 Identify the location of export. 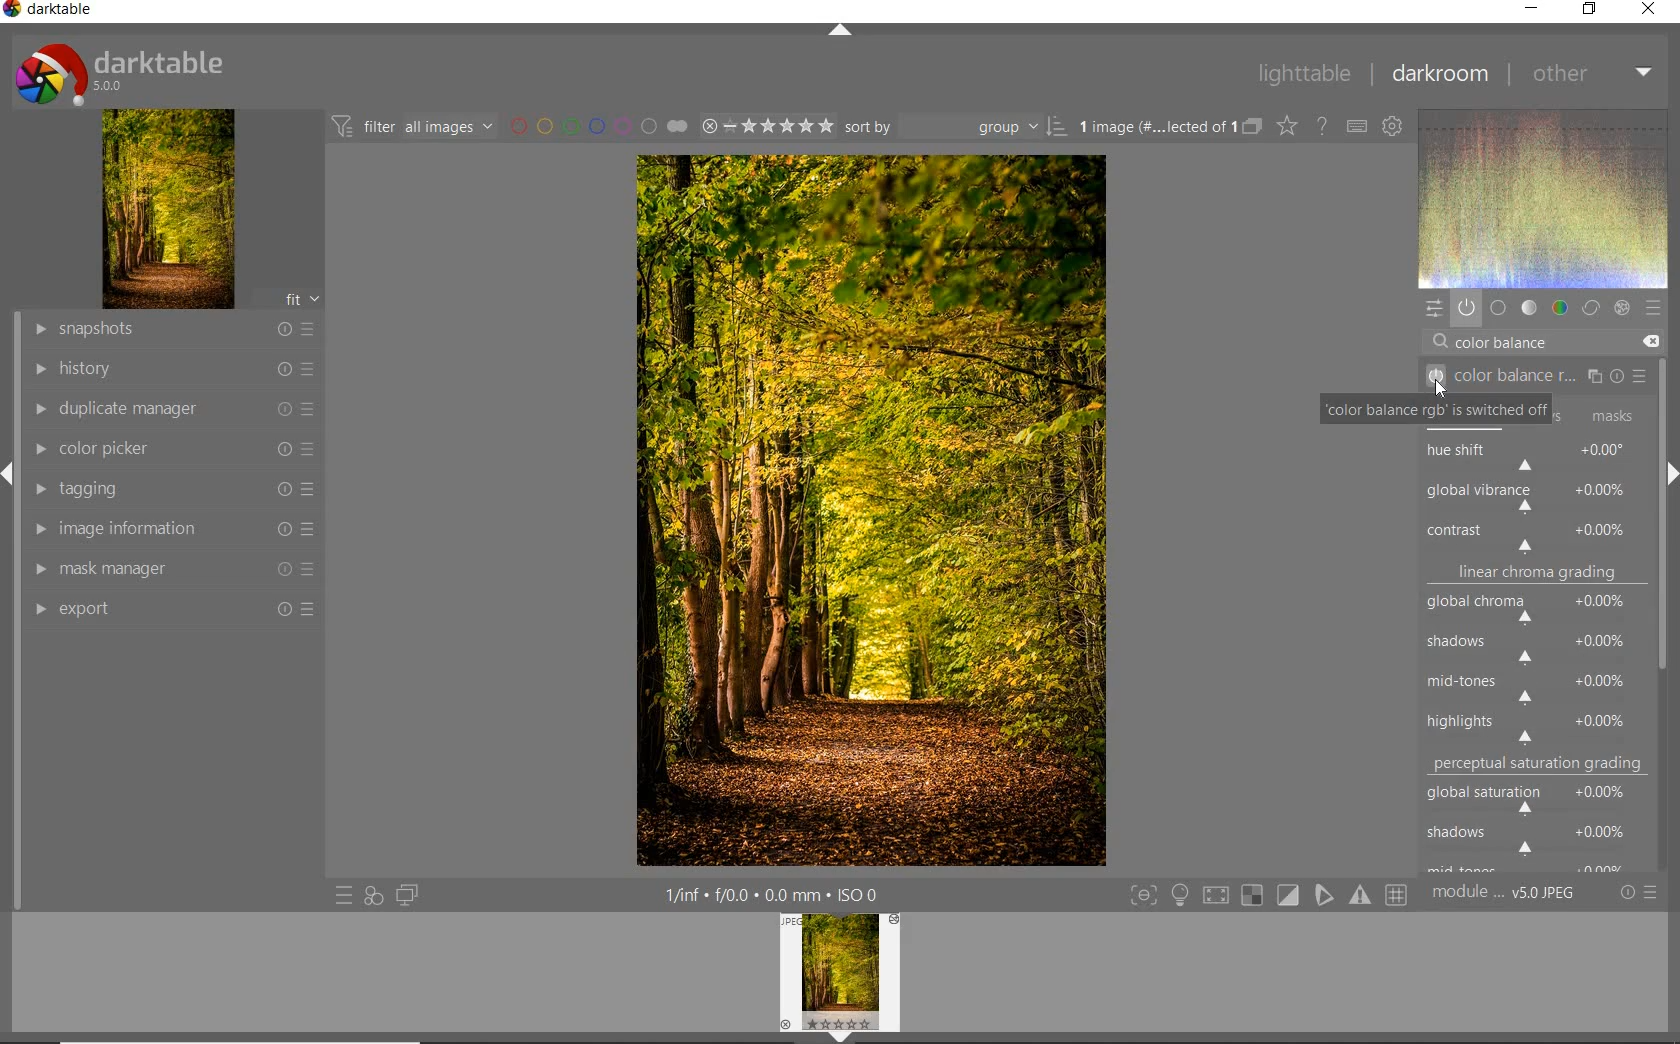
(175, 608).